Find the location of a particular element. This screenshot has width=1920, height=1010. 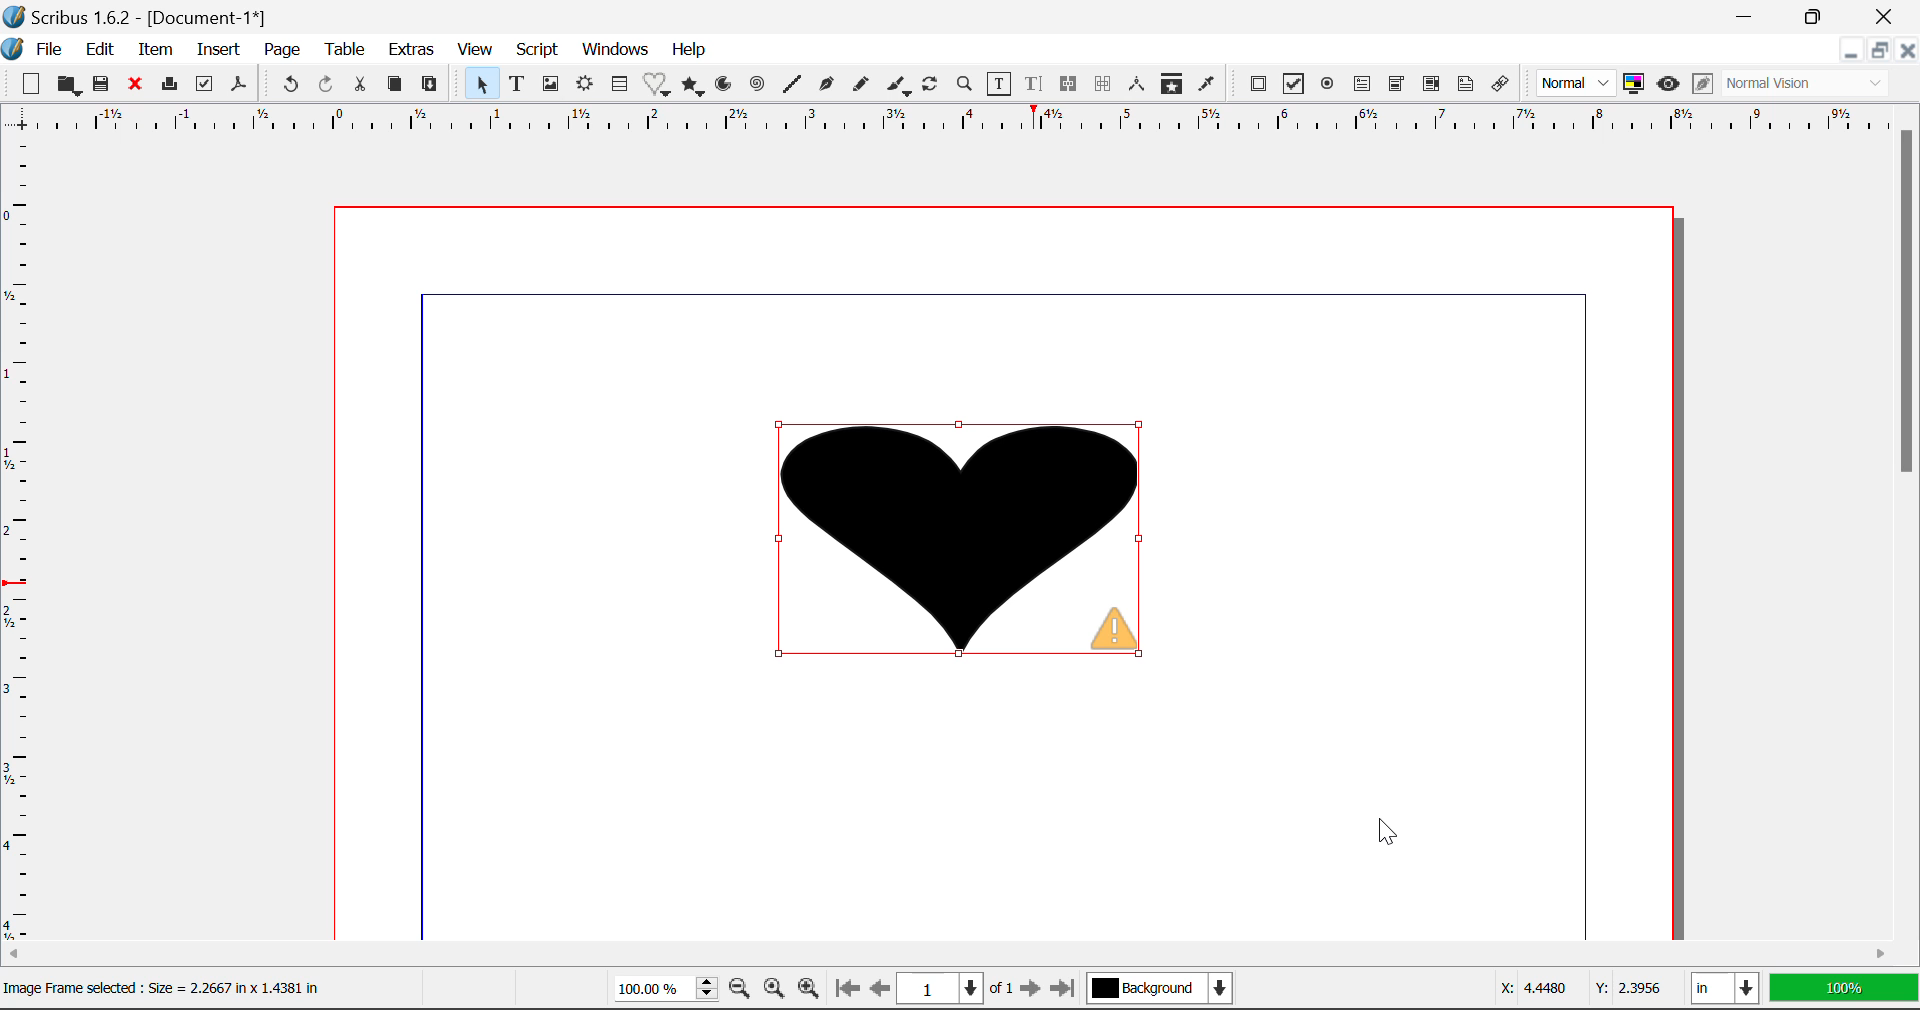

Table is located at coordinates (348, 49).